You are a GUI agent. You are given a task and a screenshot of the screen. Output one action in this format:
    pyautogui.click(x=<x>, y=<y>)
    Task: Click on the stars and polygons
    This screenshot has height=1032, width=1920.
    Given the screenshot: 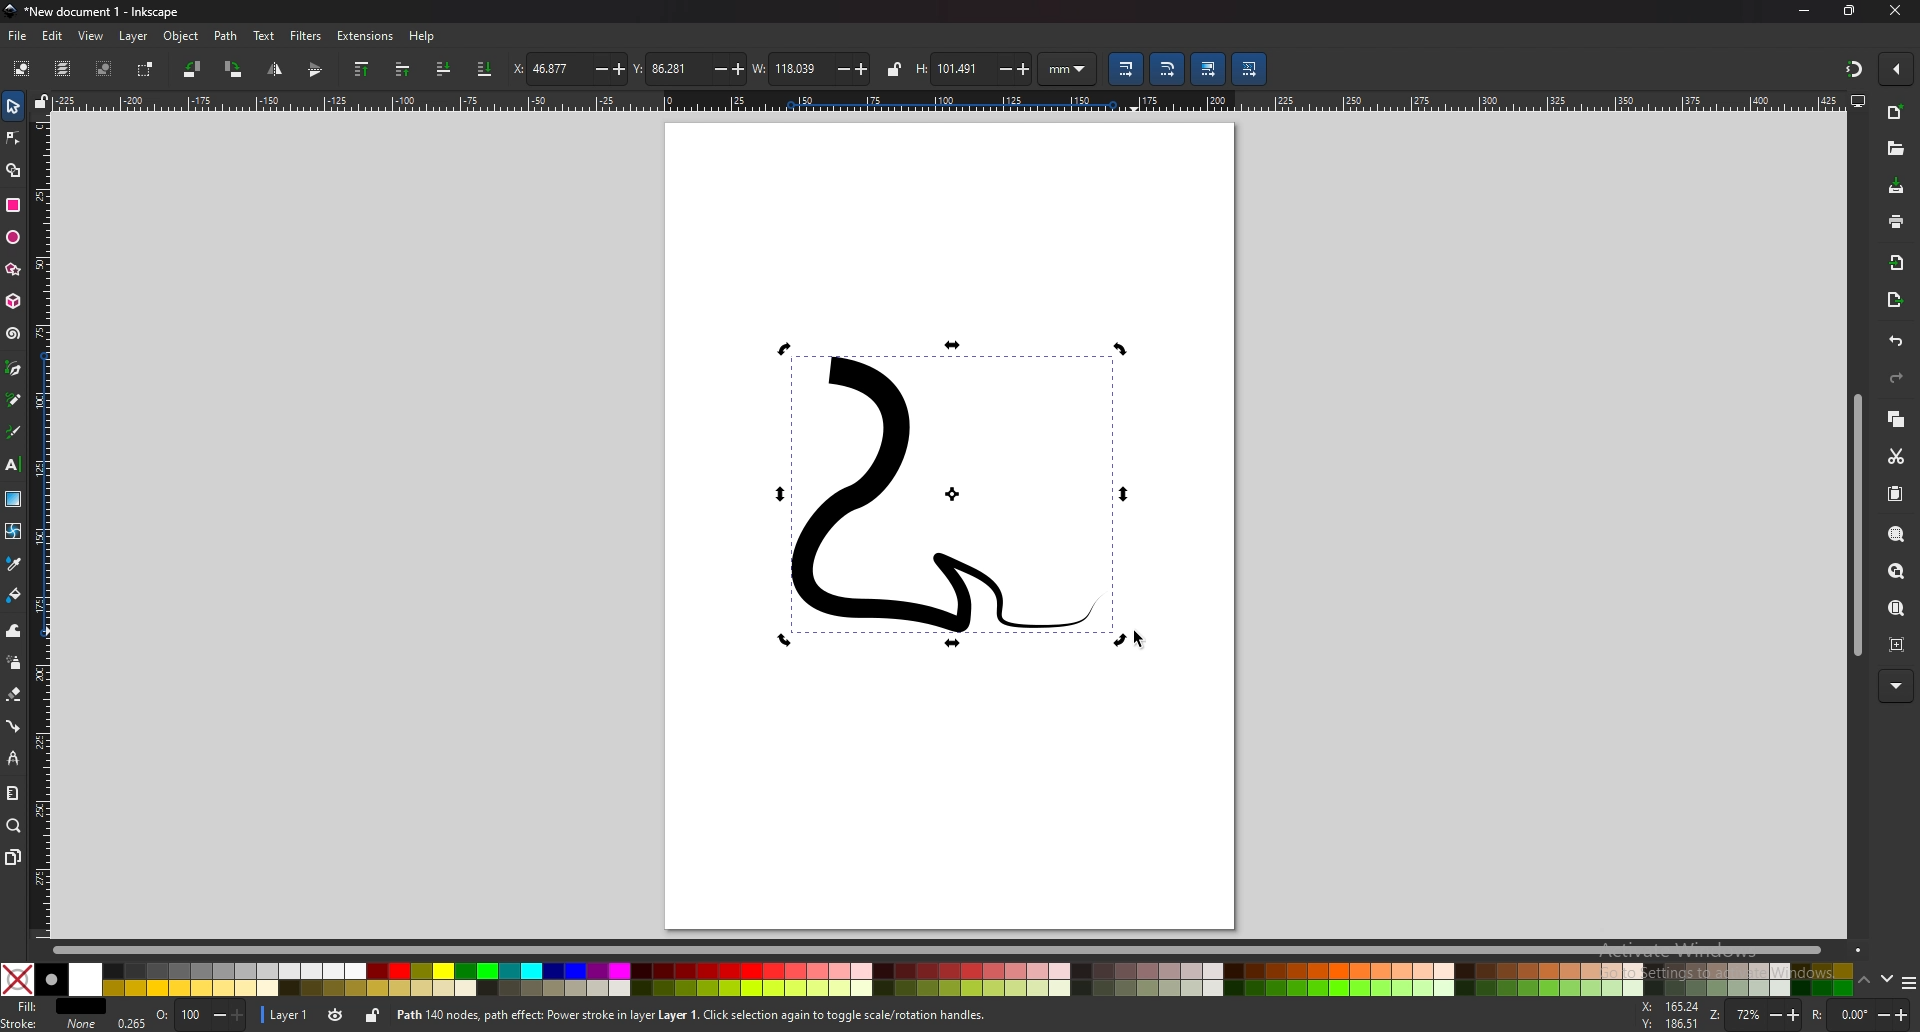 What is the action you would take?
    pyautogui.click(x=13, y=269)
    